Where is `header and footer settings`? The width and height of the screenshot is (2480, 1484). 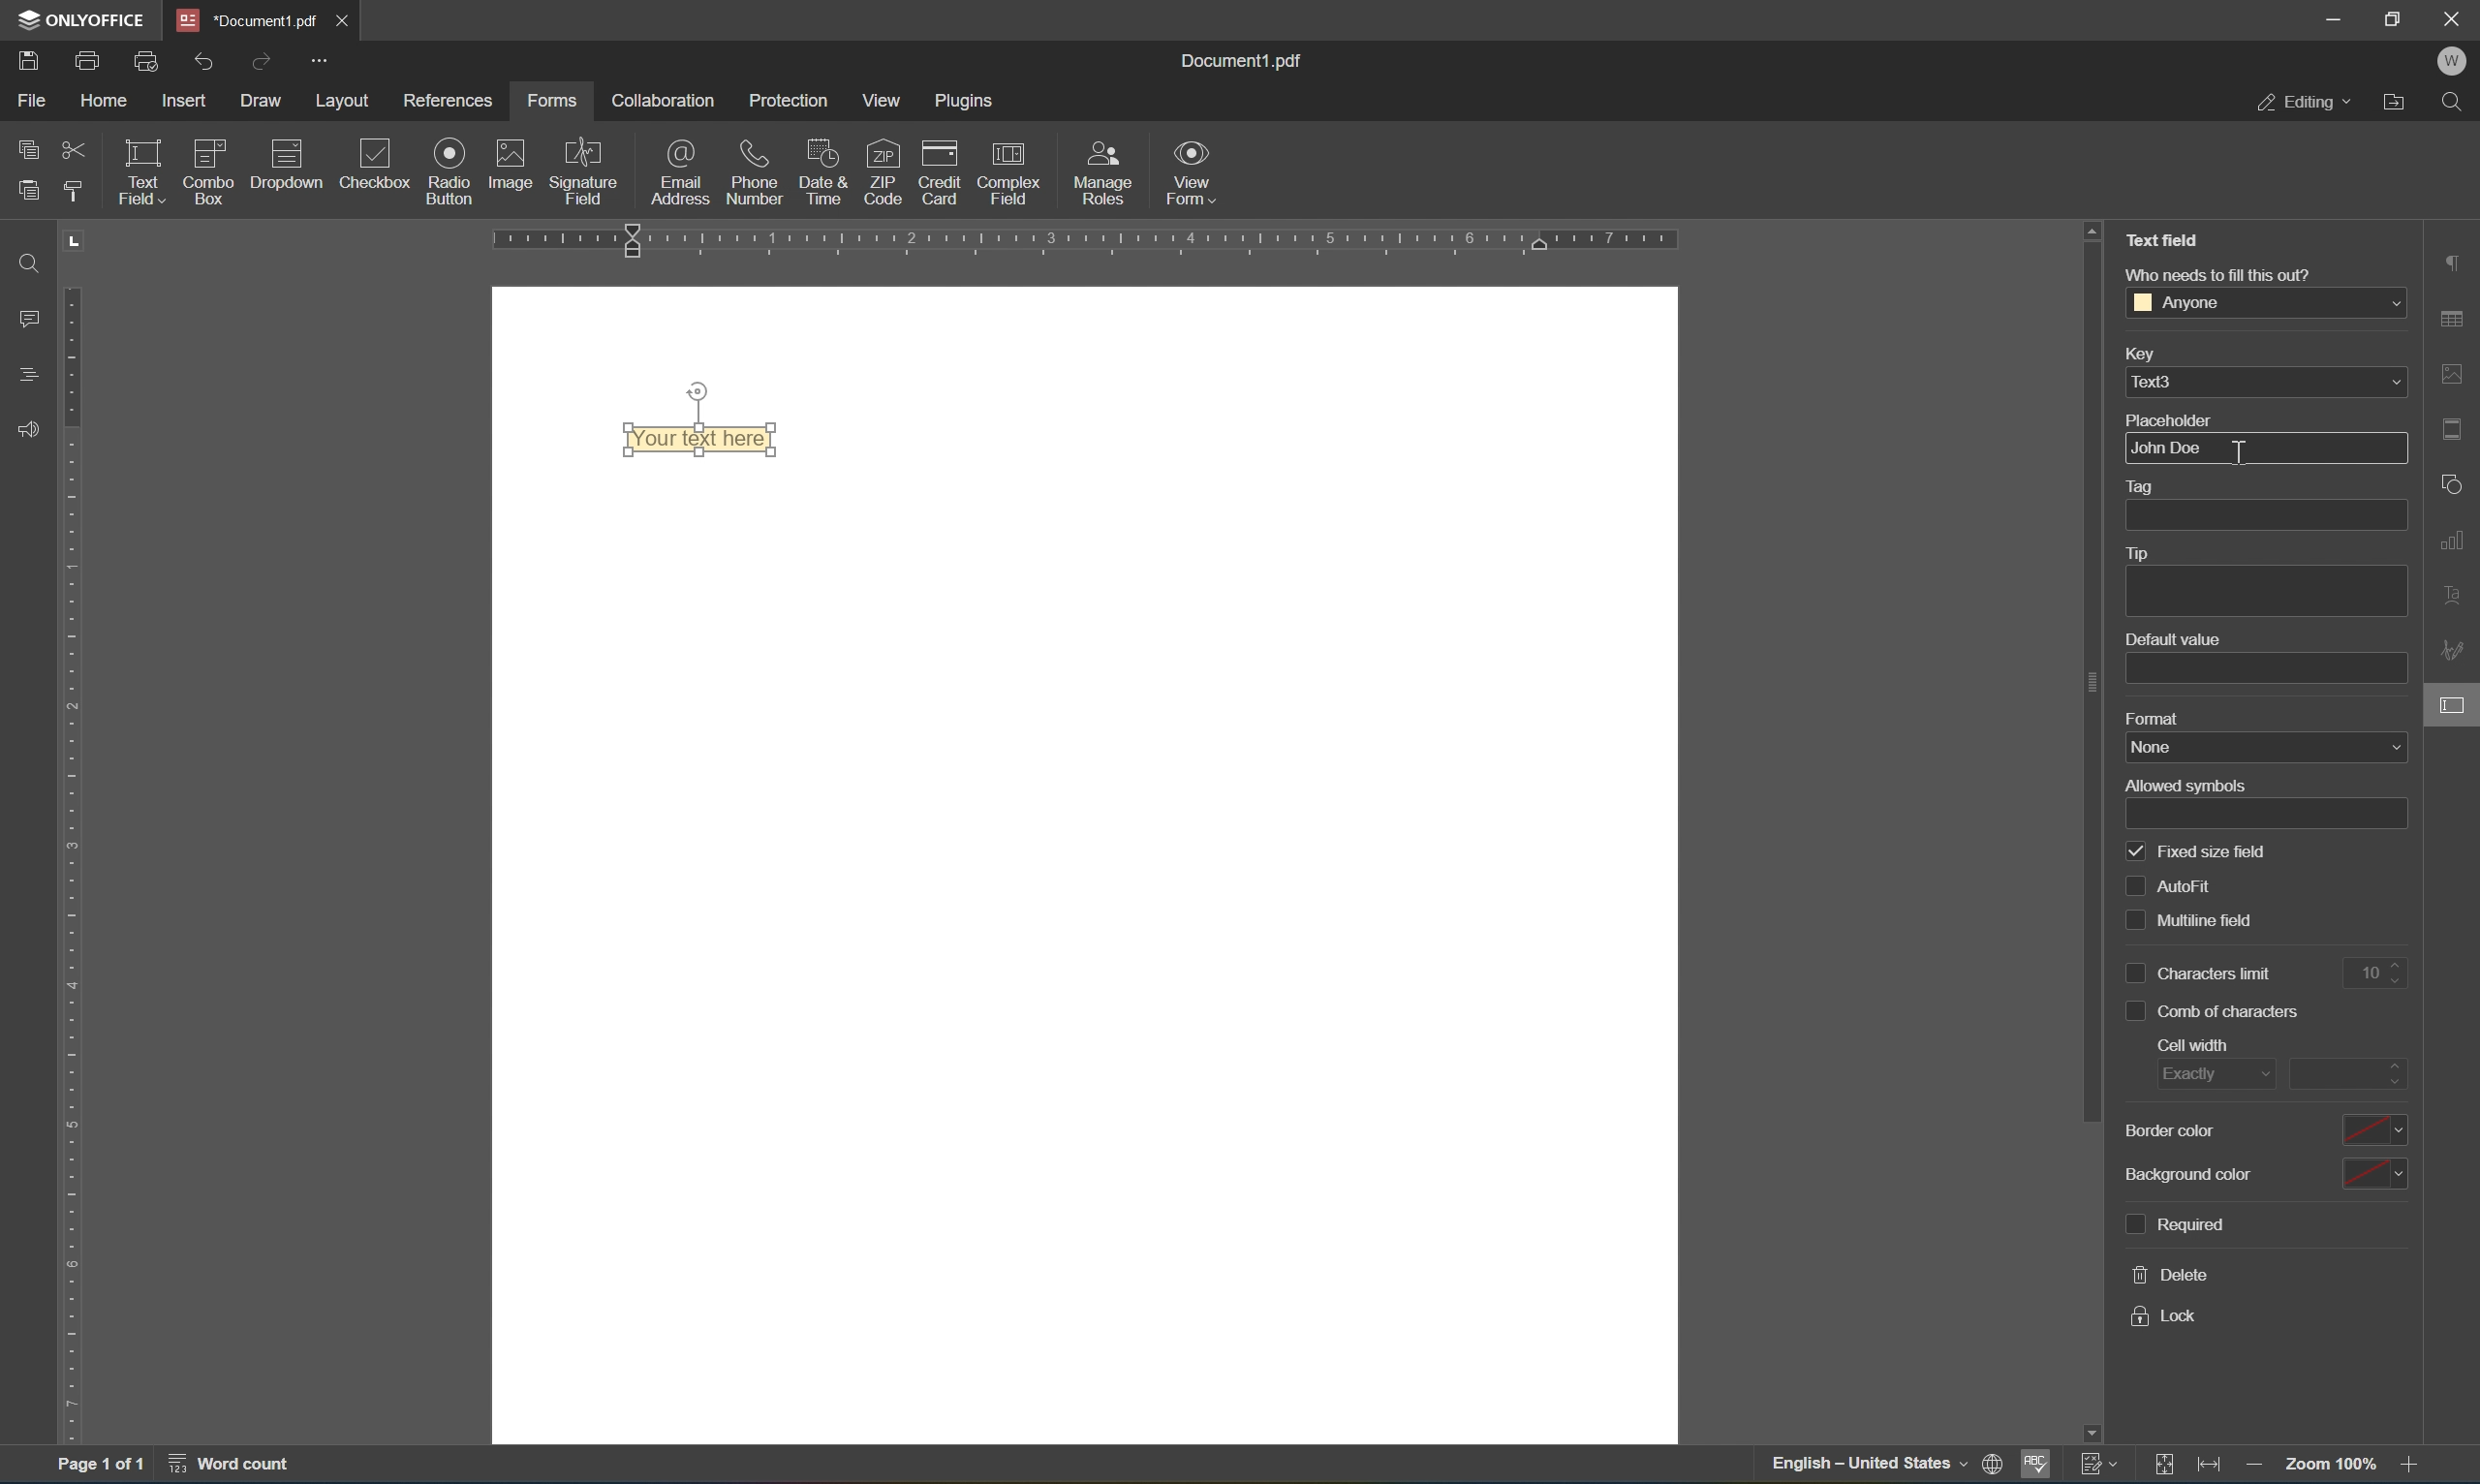
header and footer settings is located at coordinates (2458, 427).